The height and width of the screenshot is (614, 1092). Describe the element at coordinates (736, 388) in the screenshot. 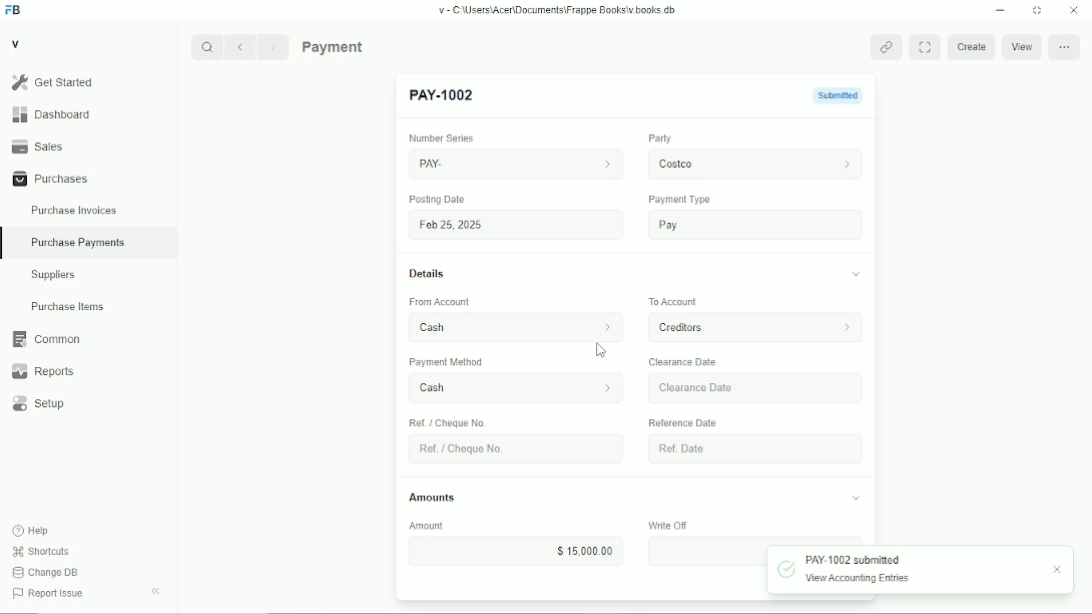

I see `Clearance Date` at that location.